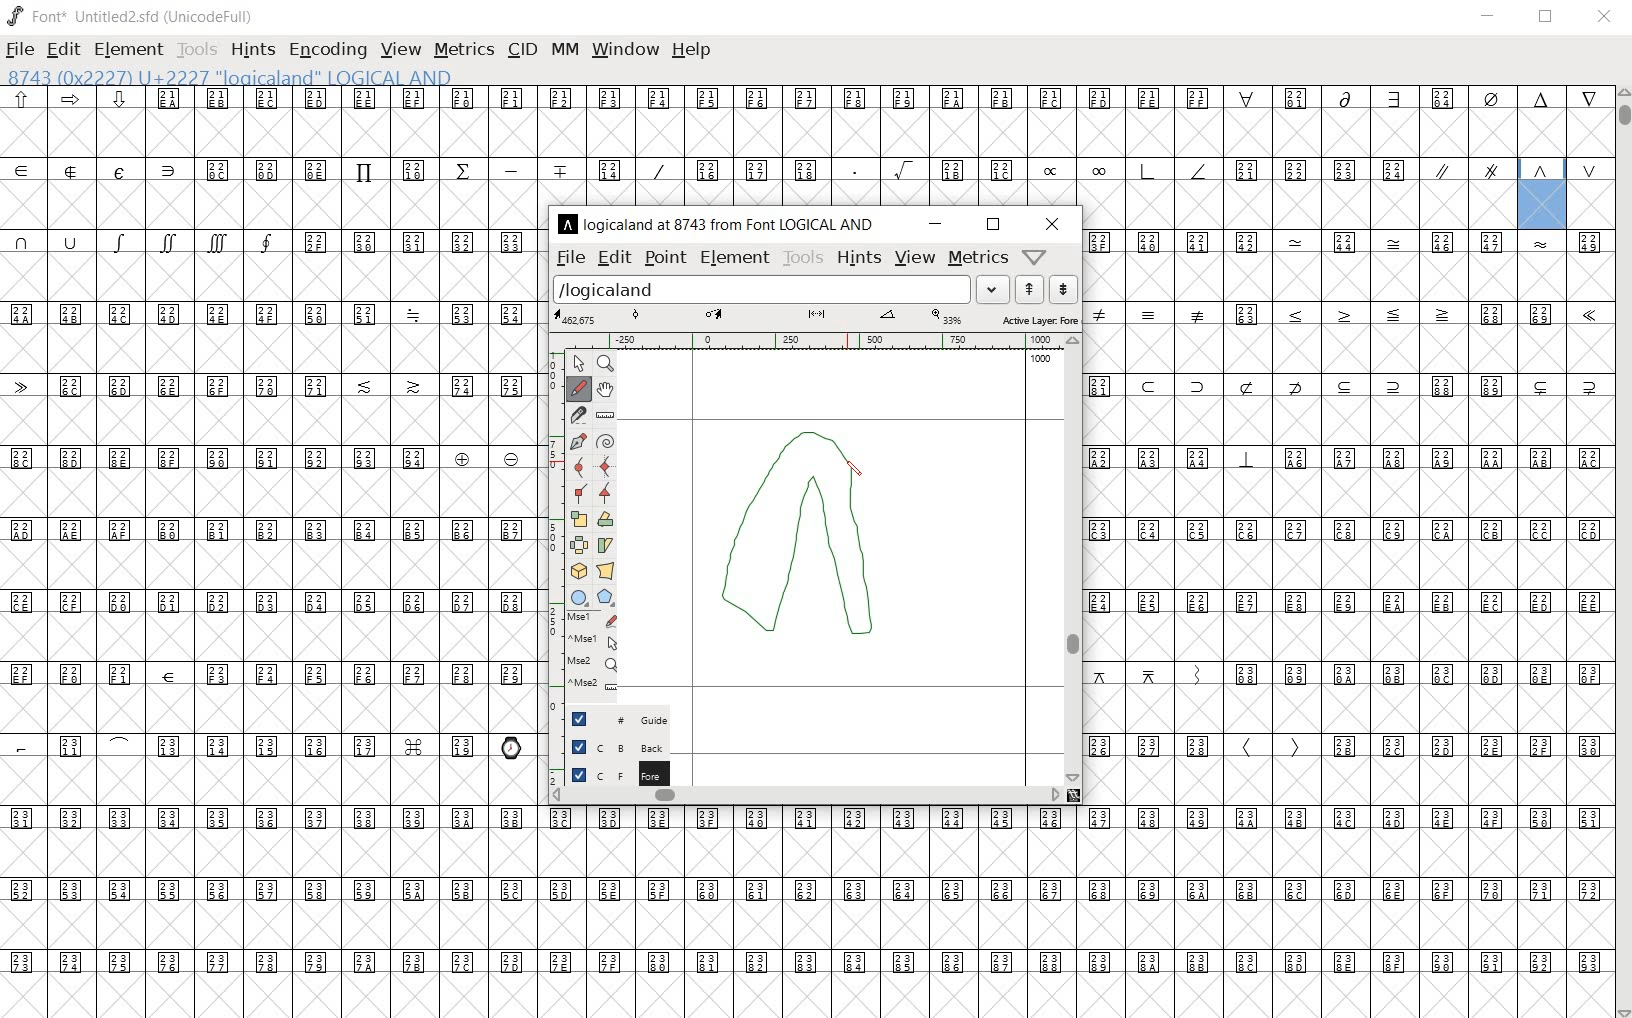 Image resolution: width=1632 pixels, height=1018 pixels. Describe the element at coordinates (857, 260) in the screenshot. I see `hints` at that location.